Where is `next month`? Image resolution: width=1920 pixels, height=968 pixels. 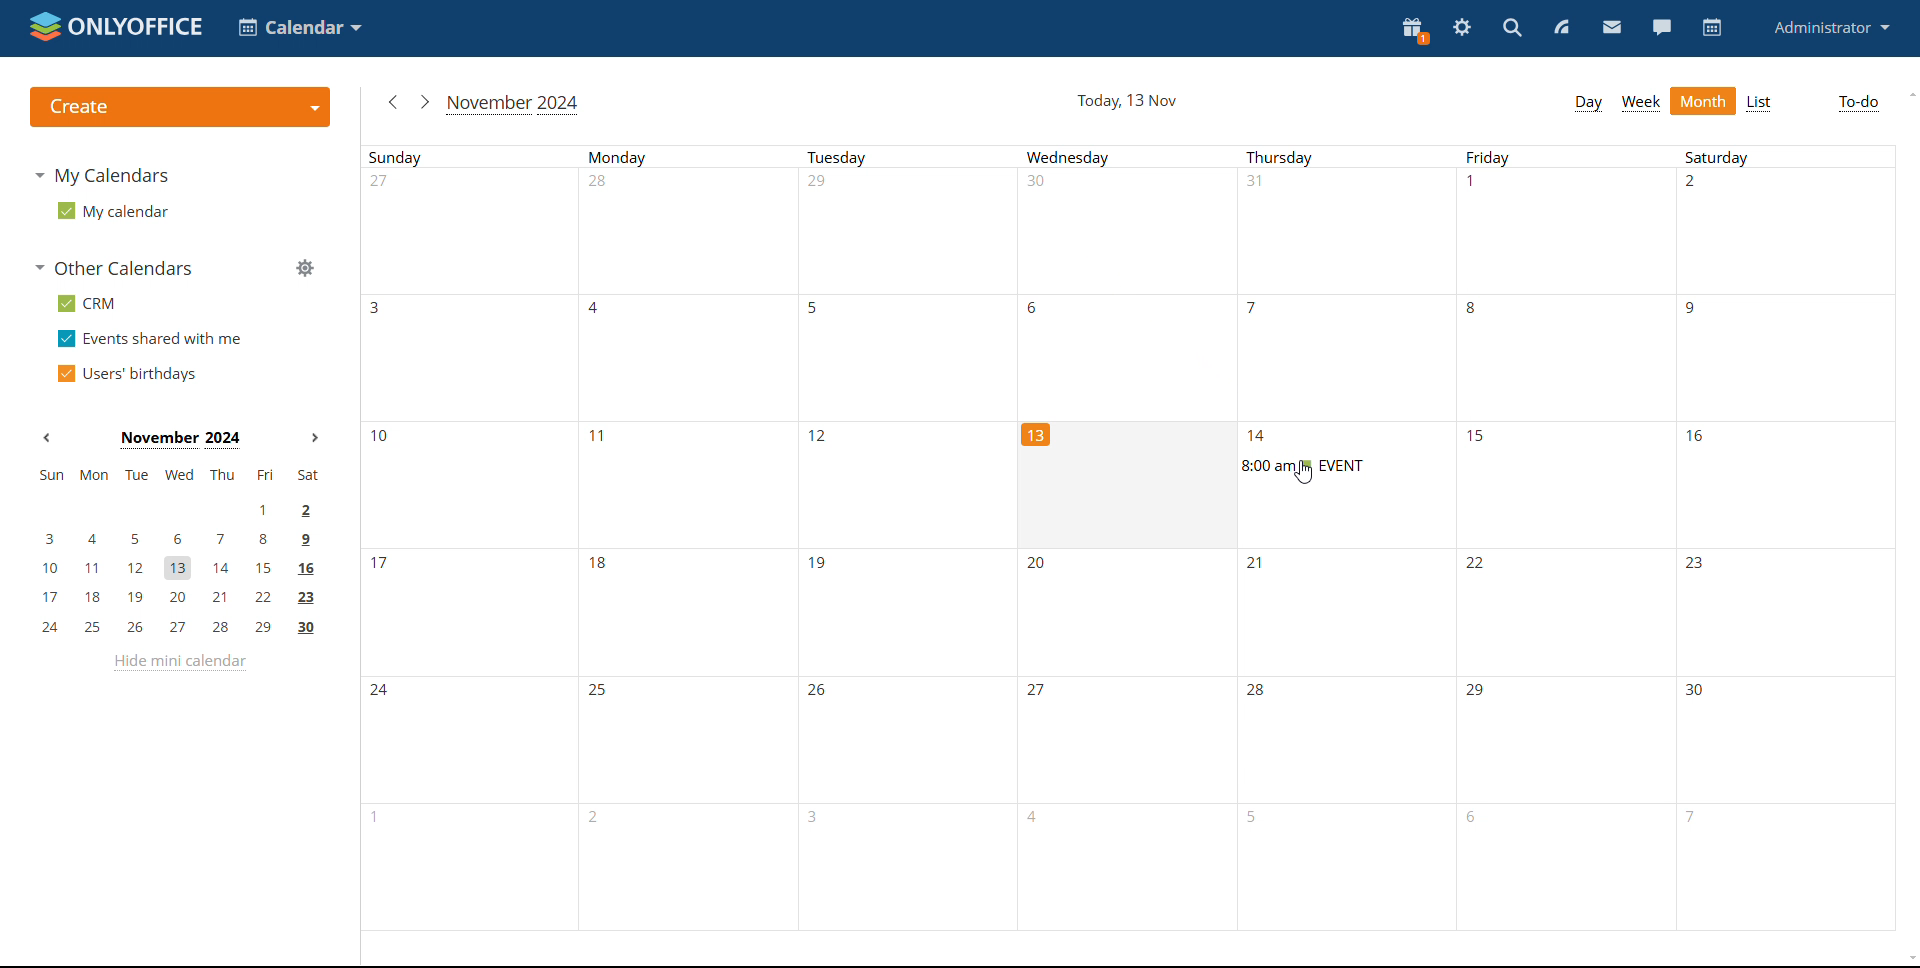
next month is located at coordinates (426, 102).